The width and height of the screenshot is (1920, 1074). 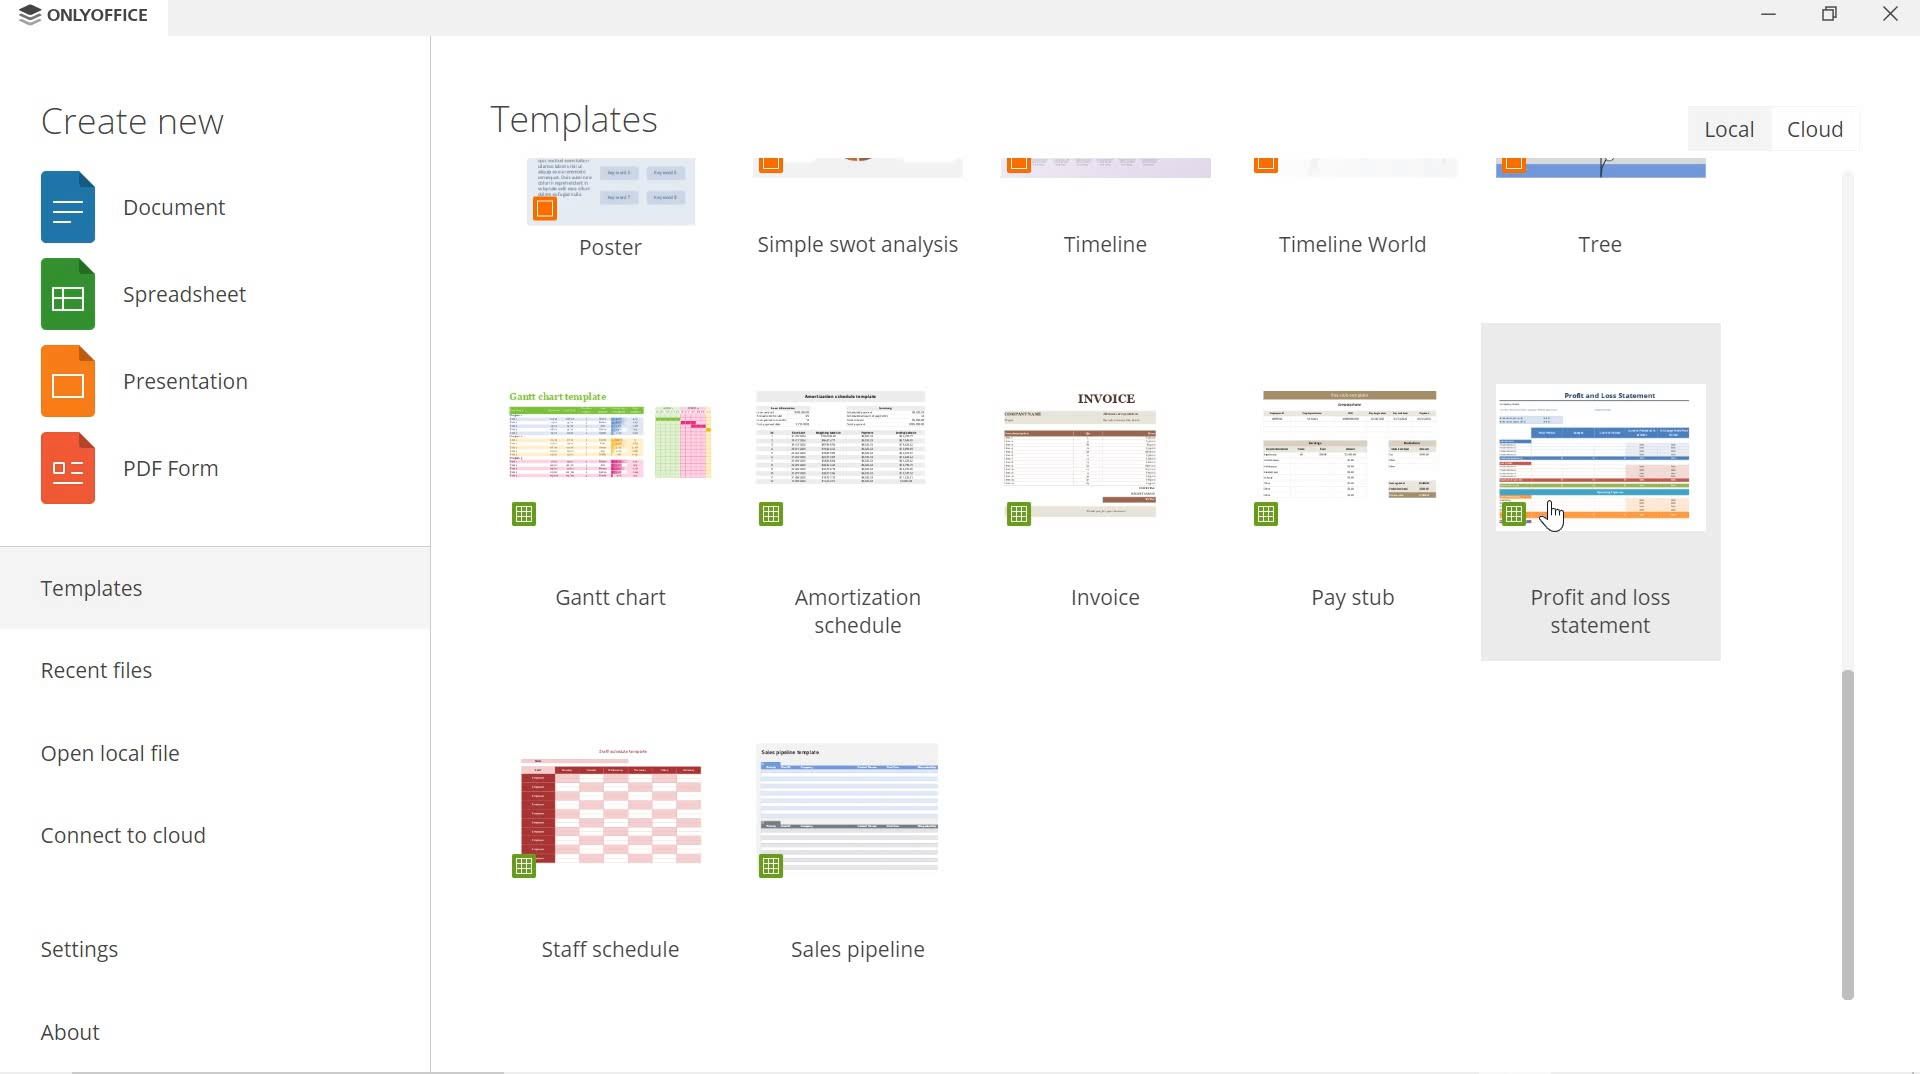 I want to click on Local, so click(x=1732, y=128).